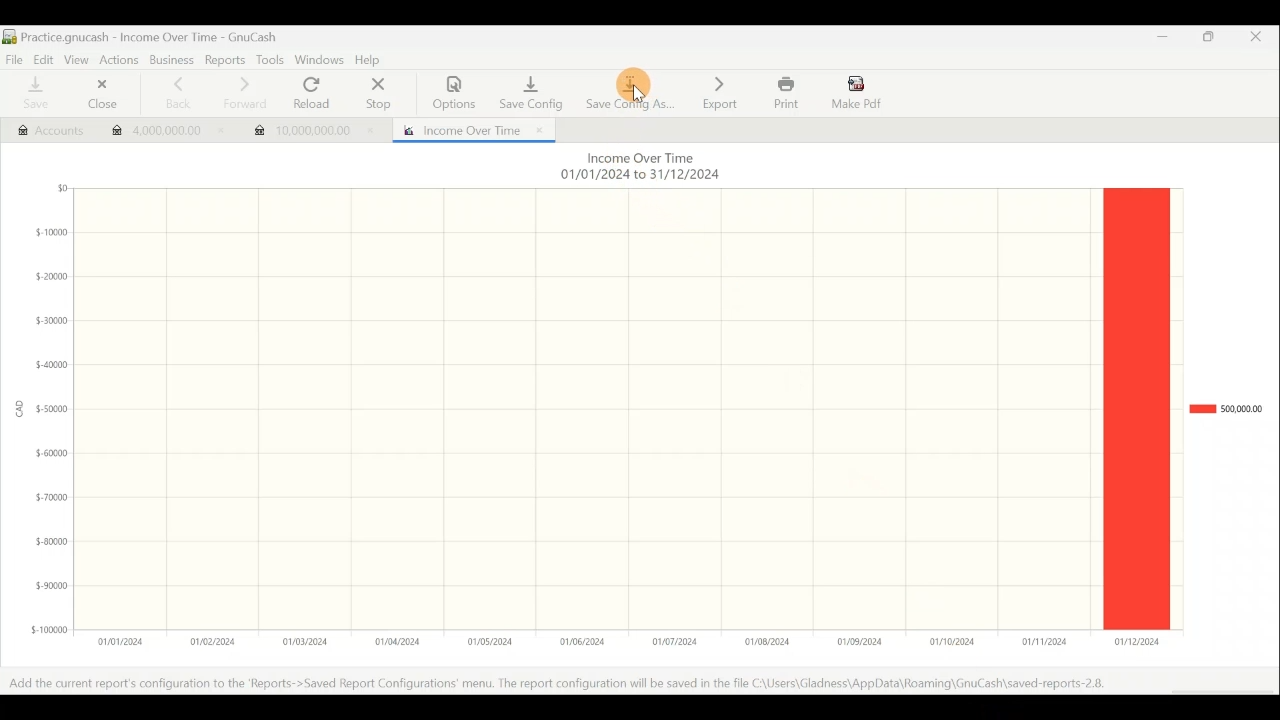 This screenshot has height=720, width=1280. I want to click on cursor, so click(638, 97).